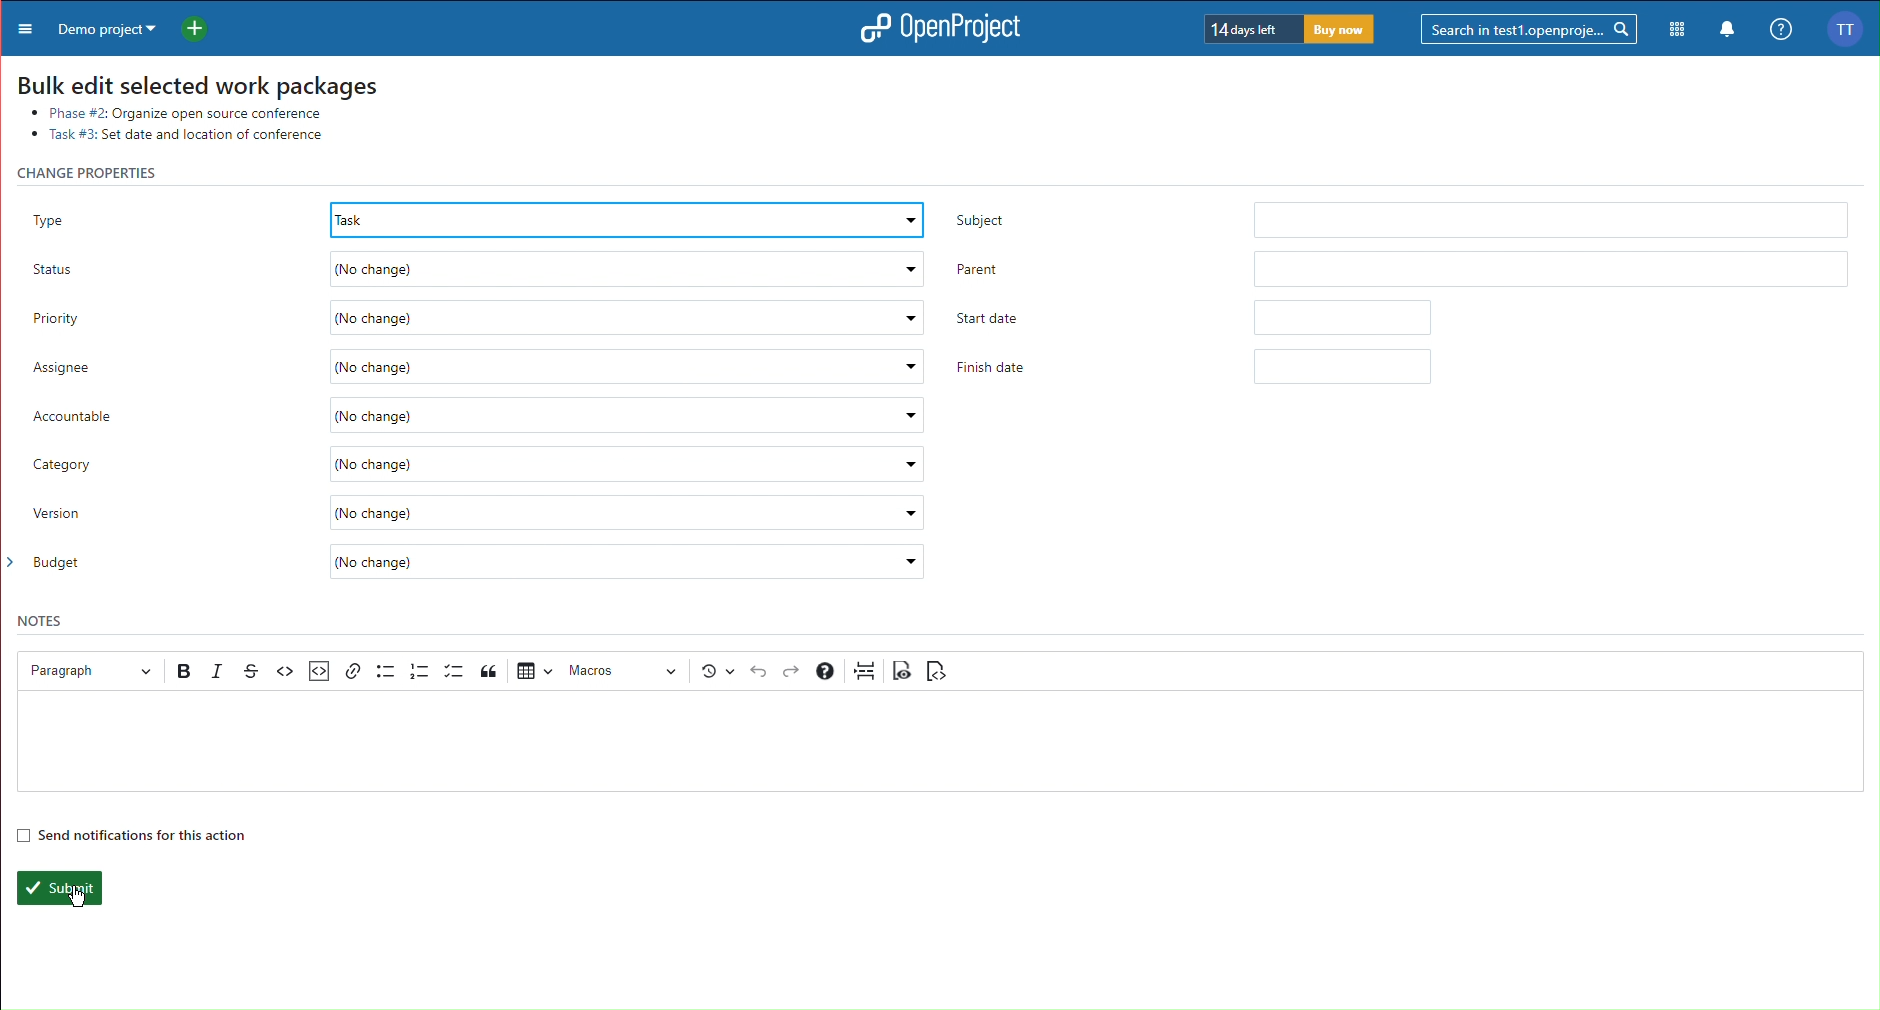 The width and height of the screenshot is (1880, 1010). I want to click on Bulk edit selected work packages, so click(197, 80).